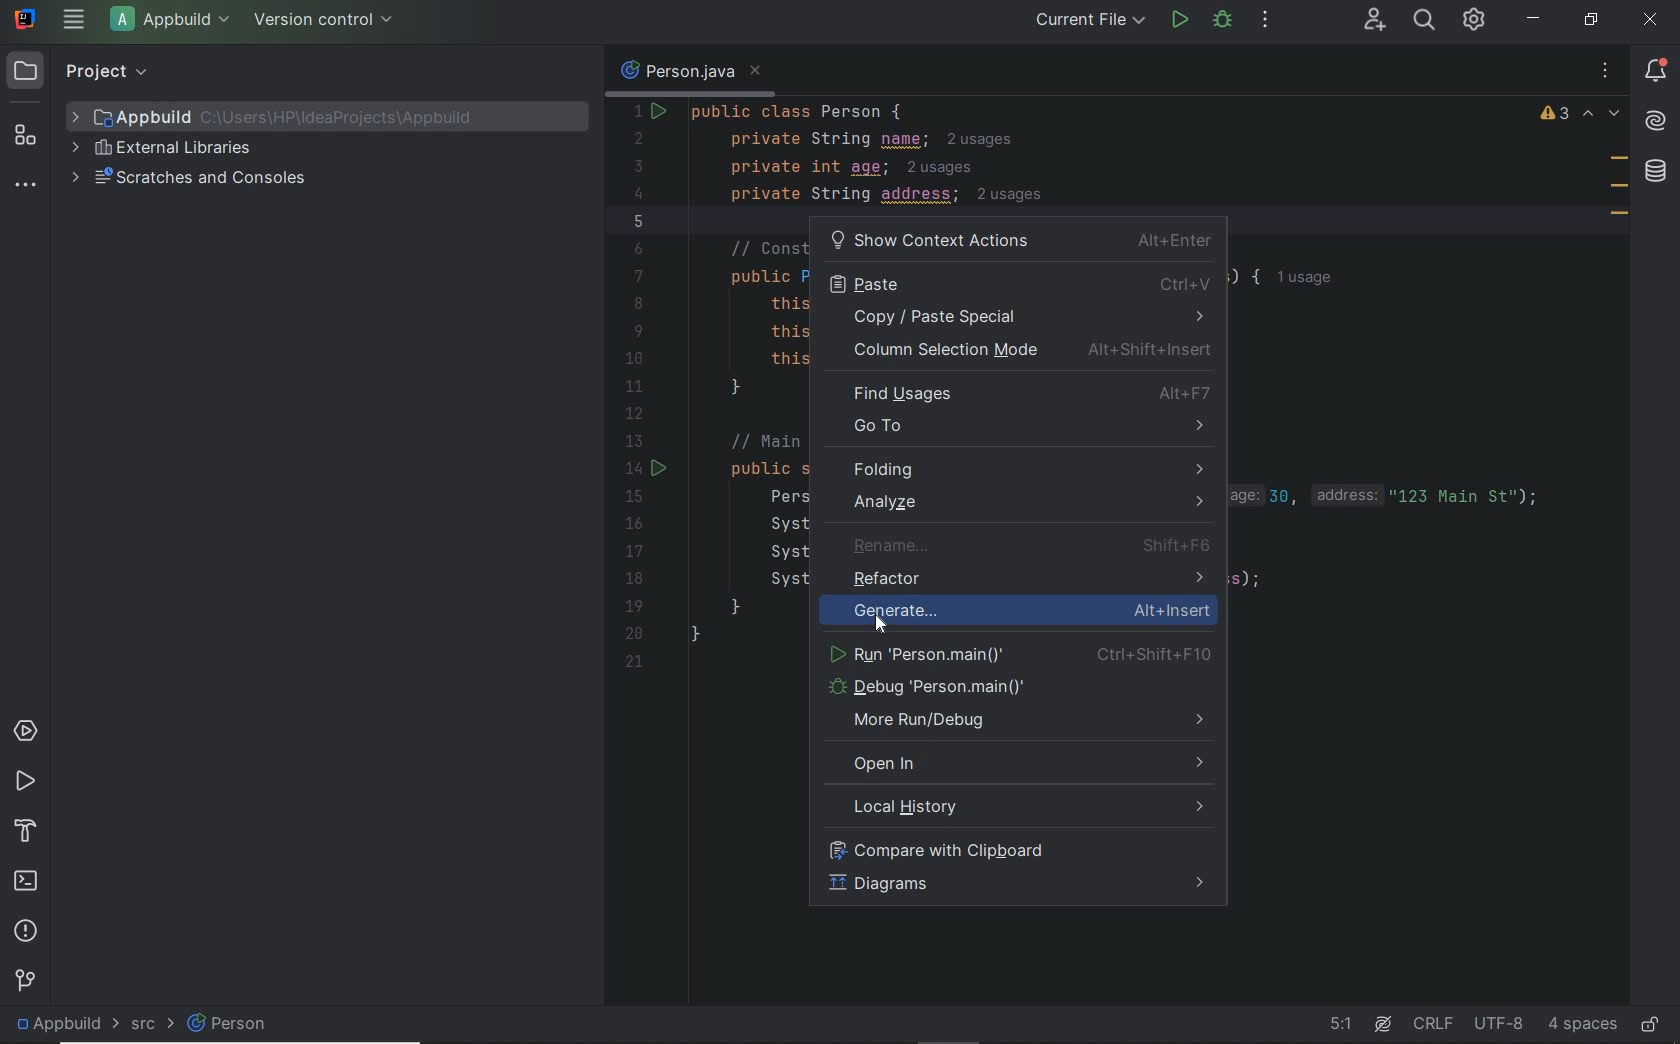 This screenshot has width=1680, height=1044. I want to click on build, so click(26, 827).